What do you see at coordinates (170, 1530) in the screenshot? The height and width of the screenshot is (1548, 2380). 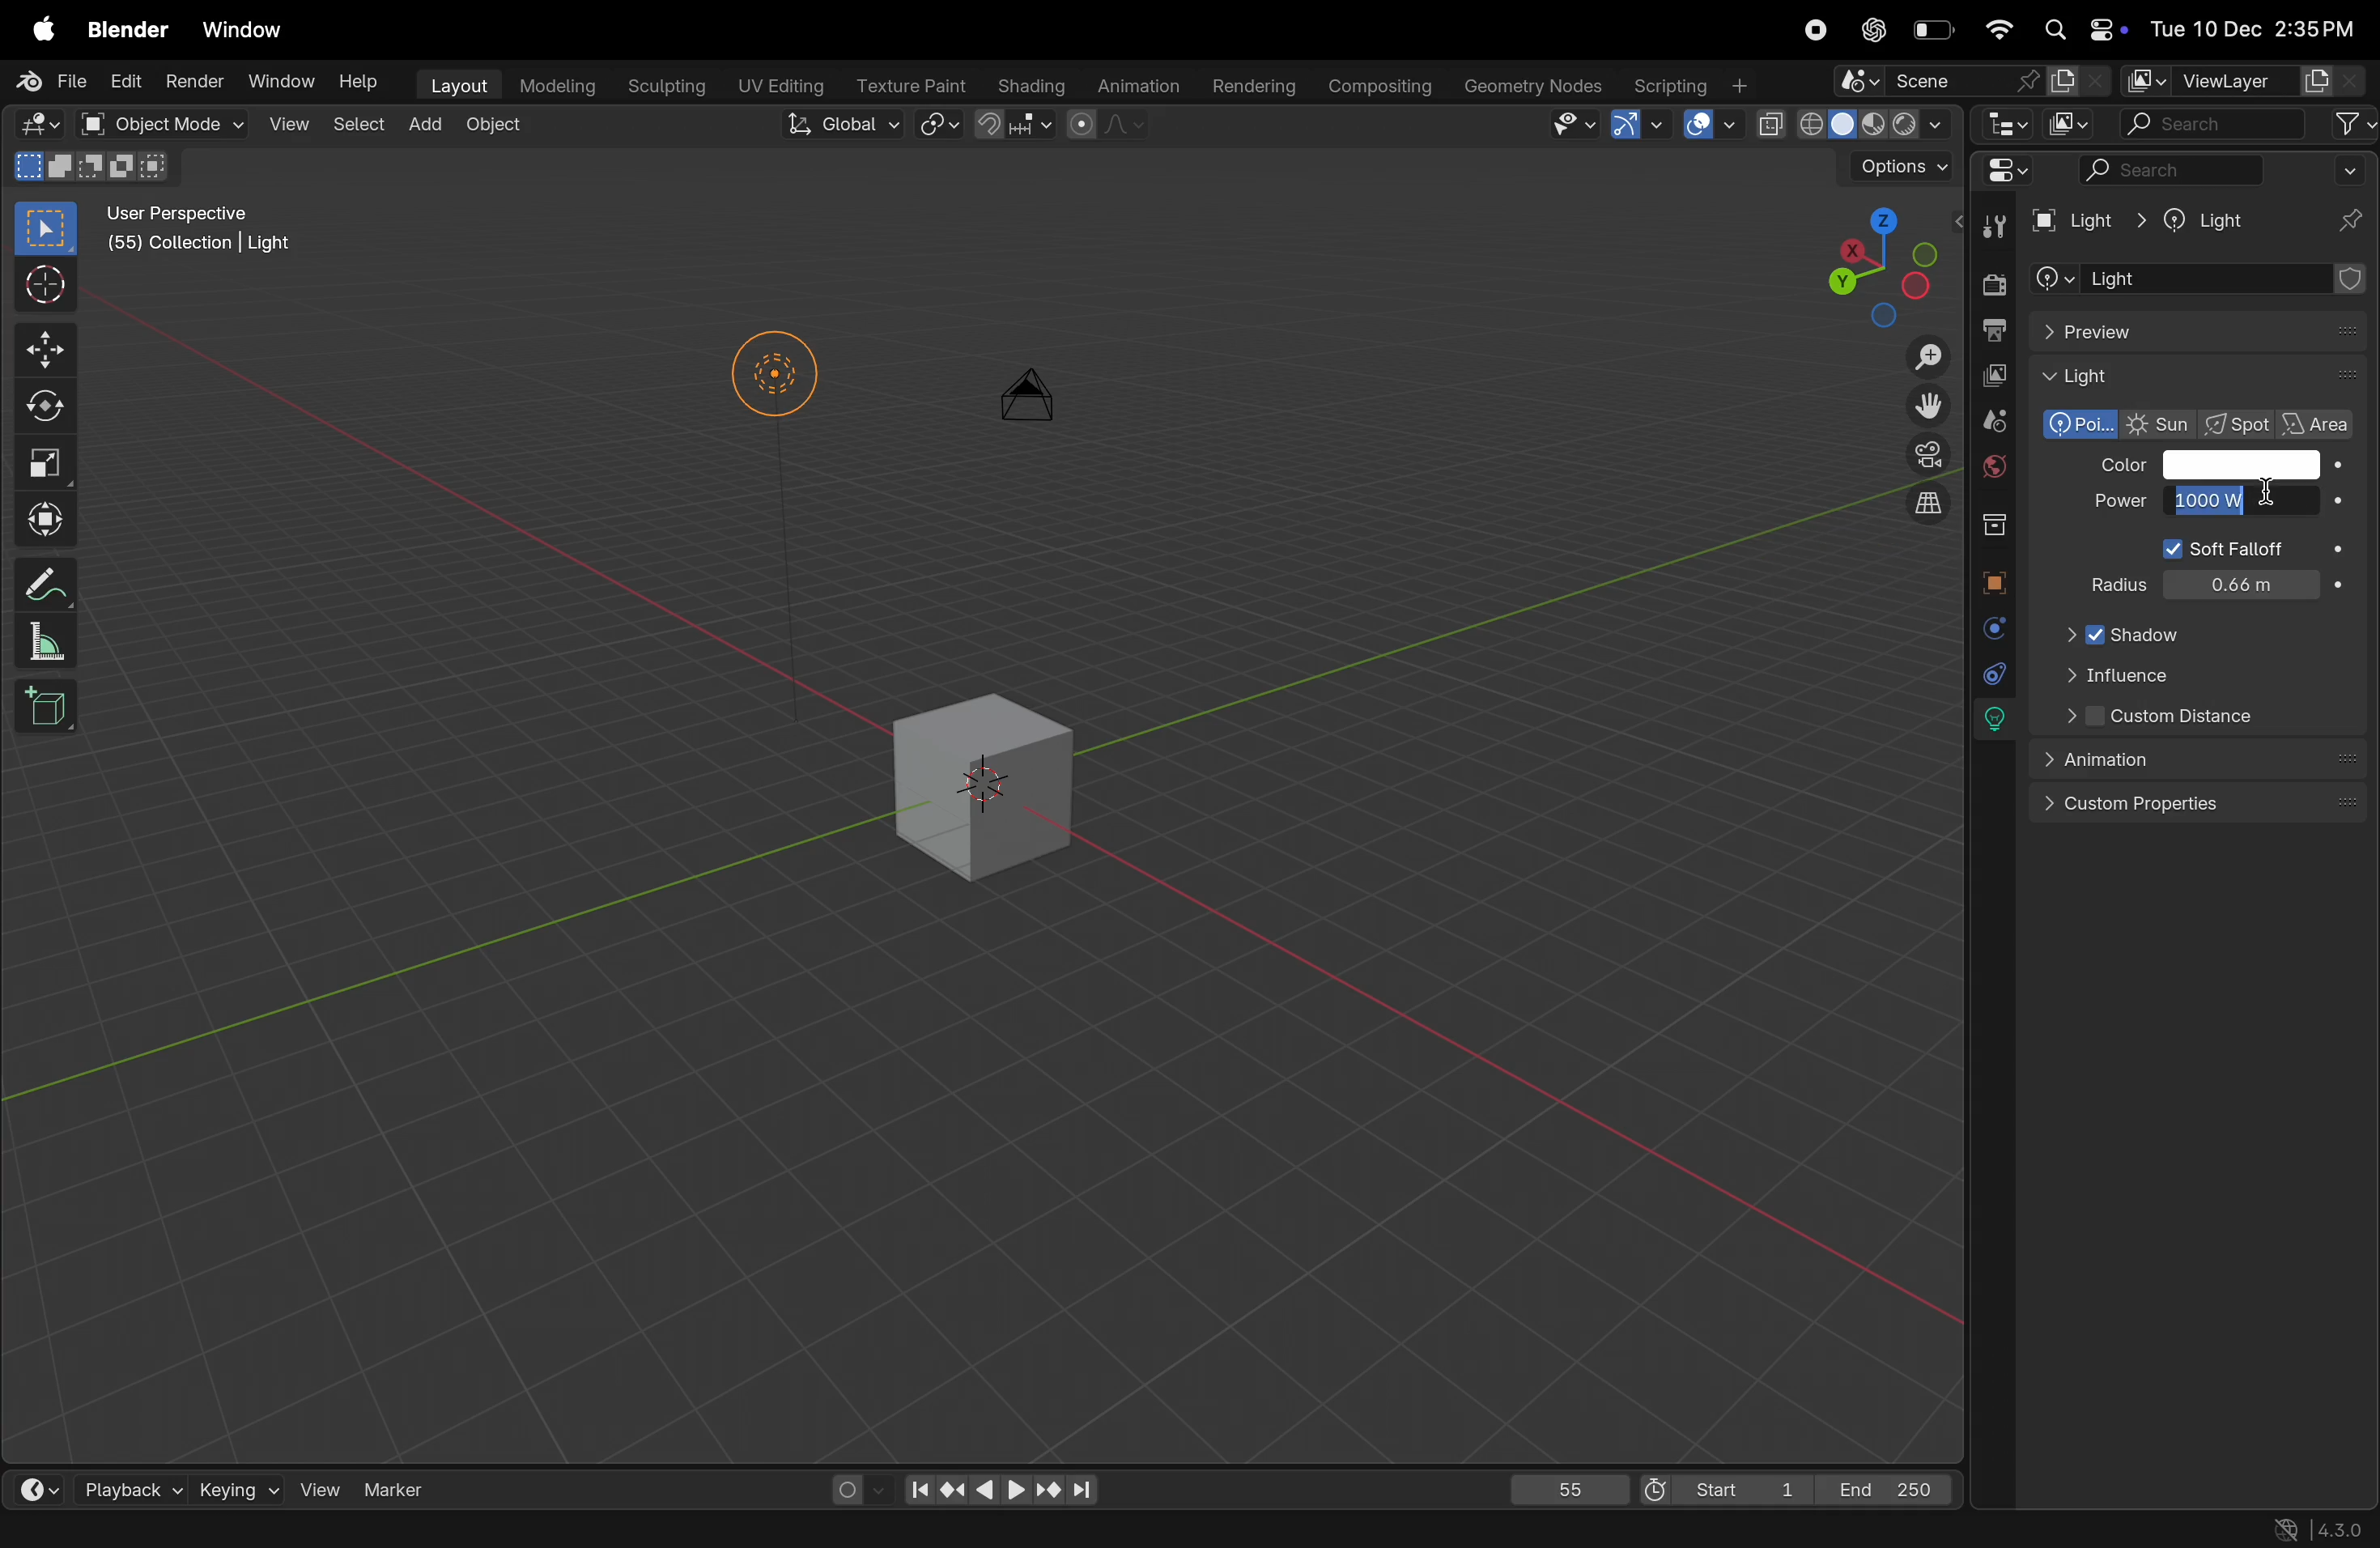 I see `rotate` at bounding box center [170, 1530].